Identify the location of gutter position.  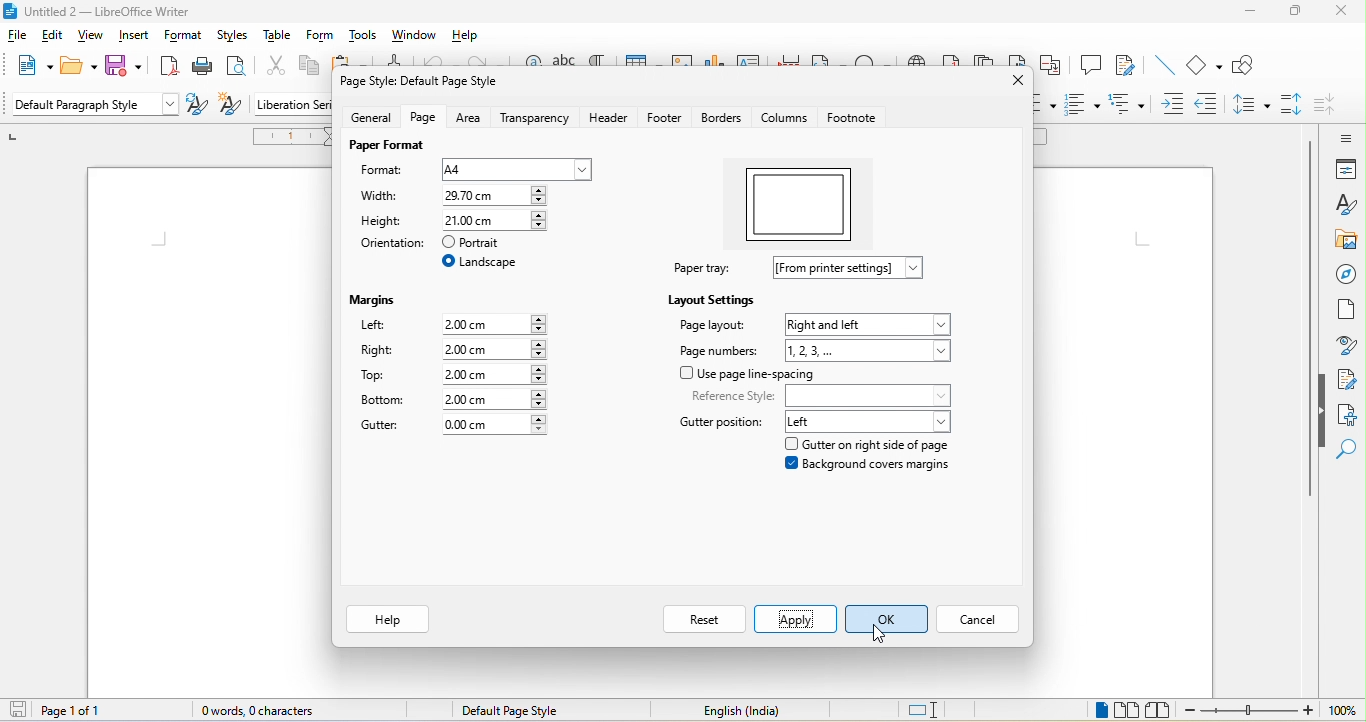
(721, 422).